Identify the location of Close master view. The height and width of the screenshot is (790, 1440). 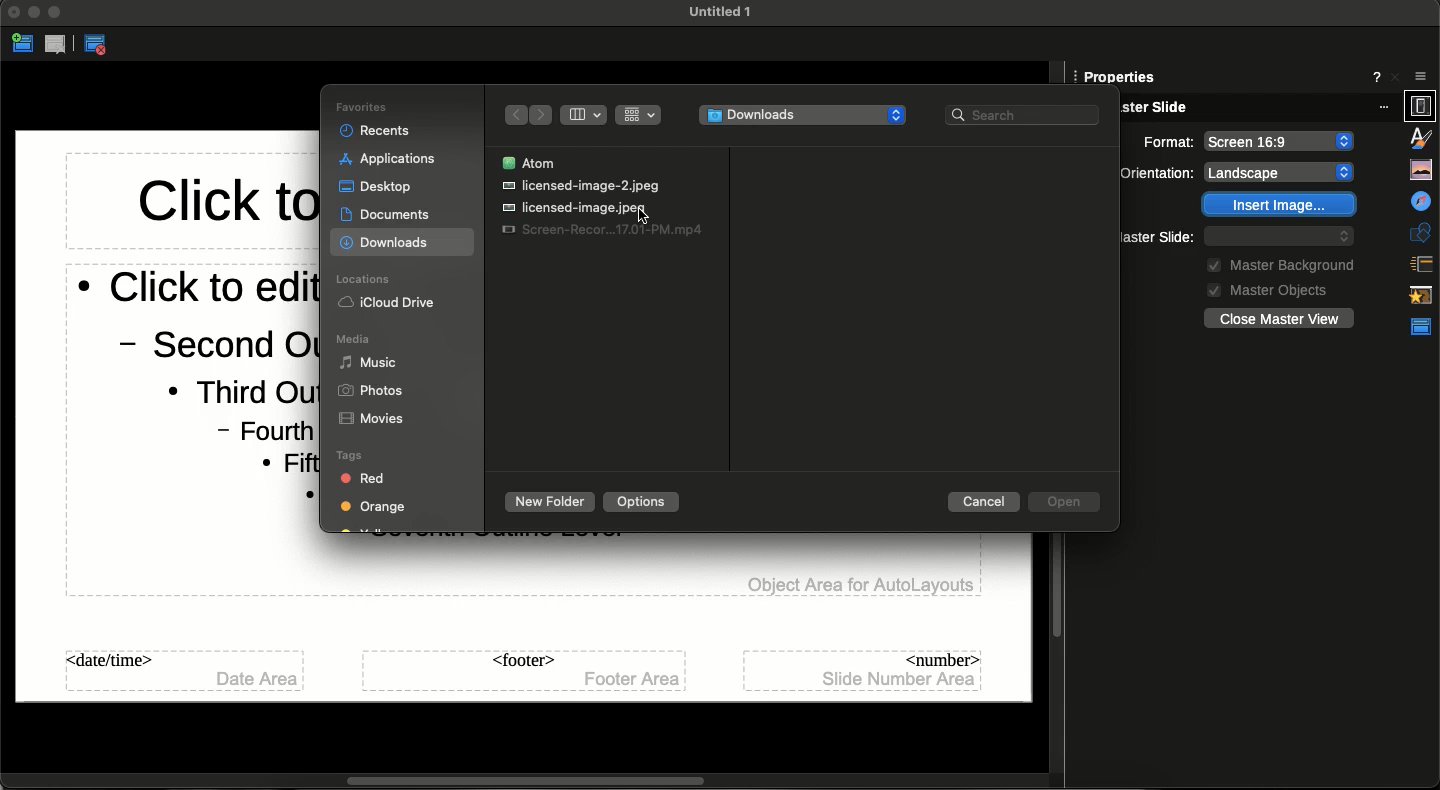
(100, 46).